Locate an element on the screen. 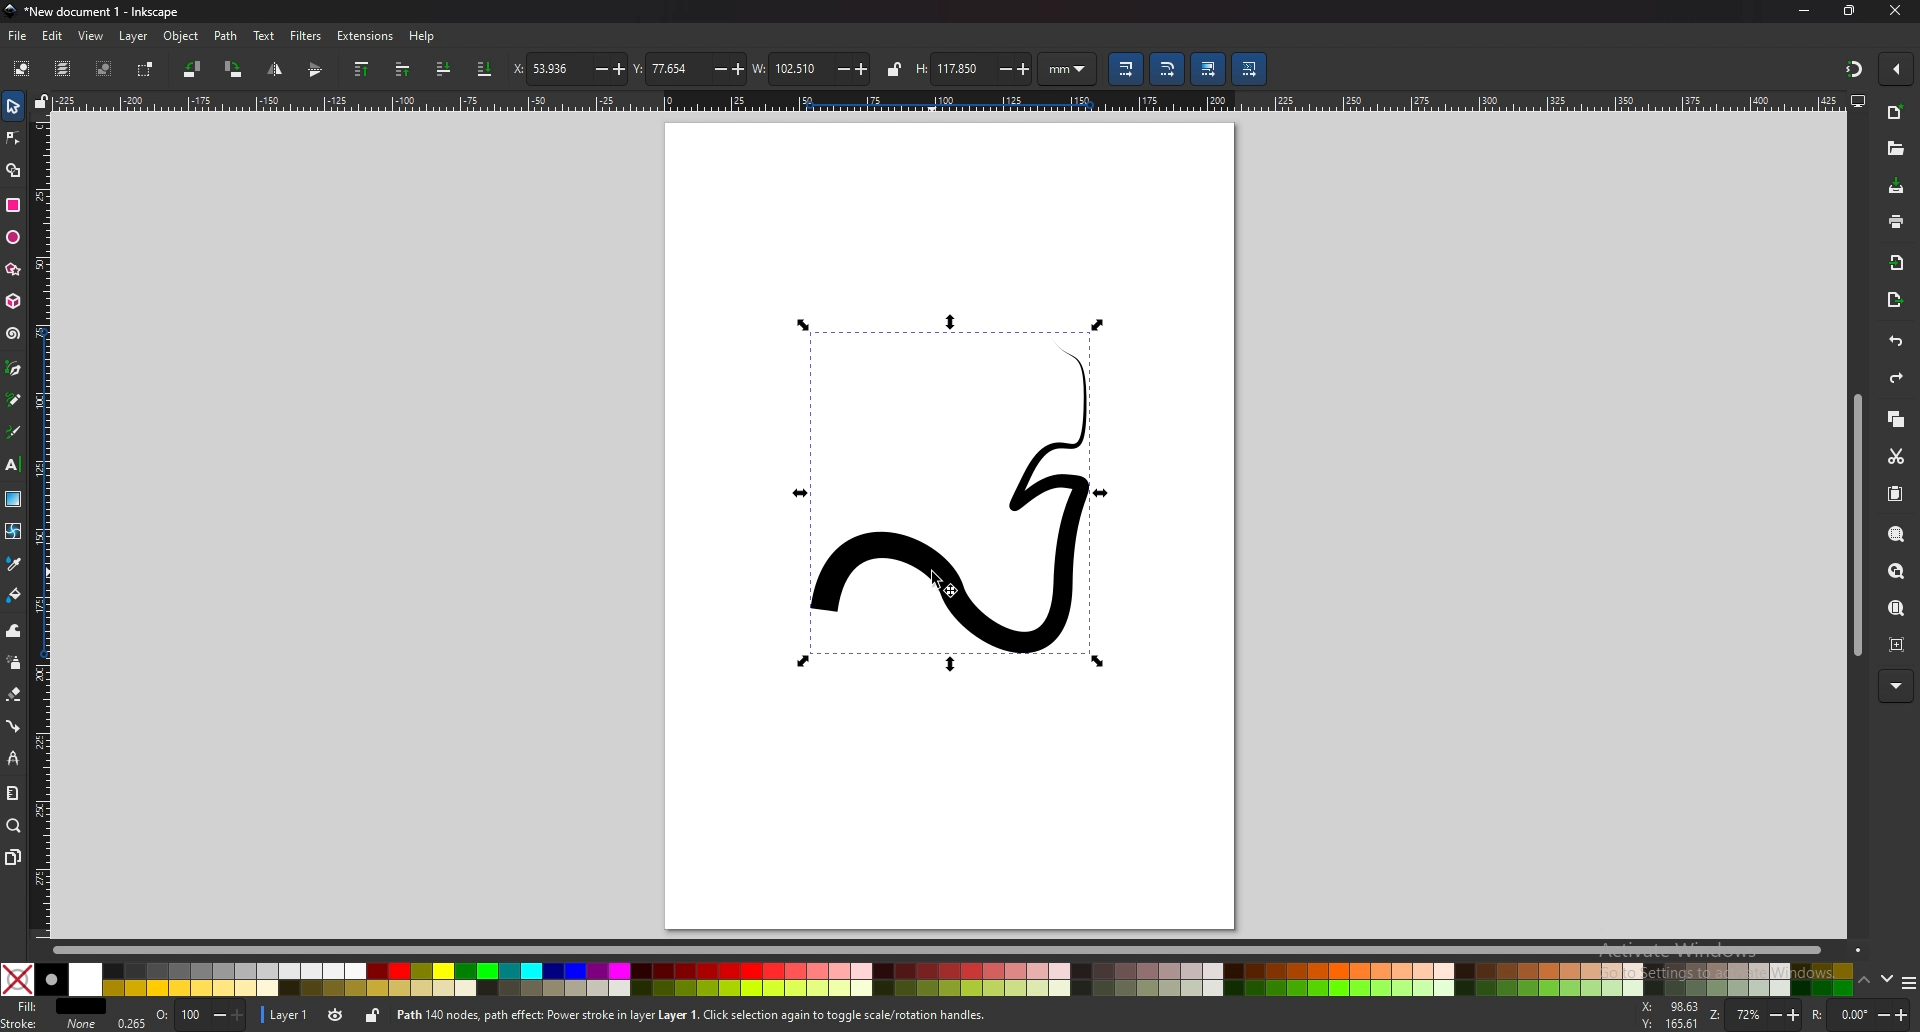  toggle selection box is located at coordinates (146, 70).